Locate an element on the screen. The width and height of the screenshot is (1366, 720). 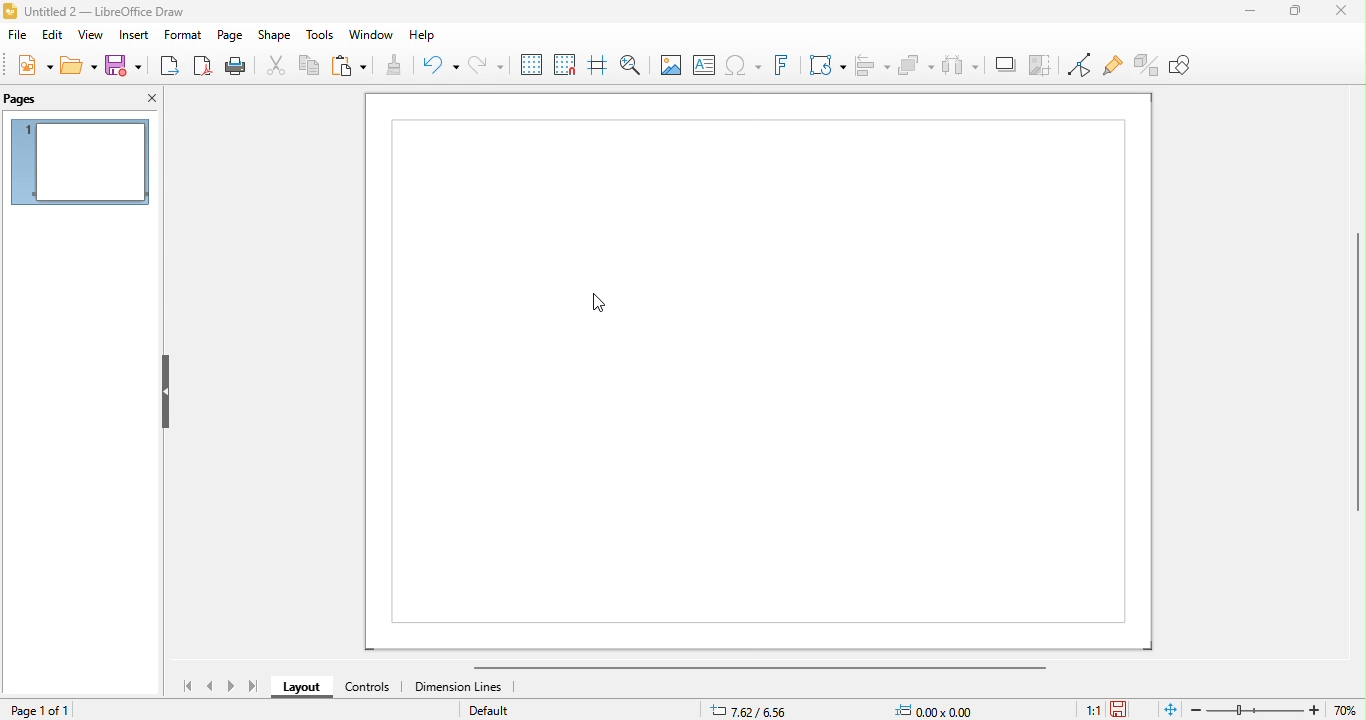
close is located at coordinates (1335, 14).